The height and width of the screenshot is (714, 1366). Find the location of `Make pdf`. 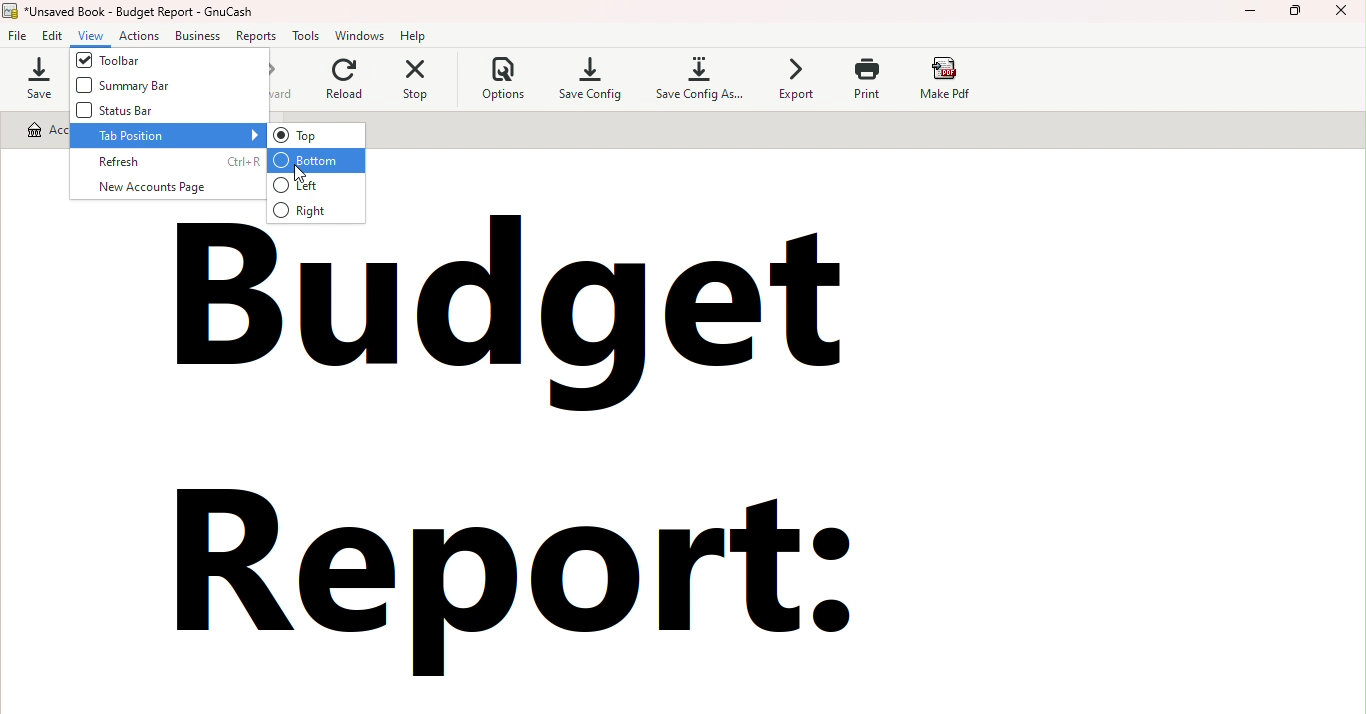

Make pdf is located at coordinates (956, 78).